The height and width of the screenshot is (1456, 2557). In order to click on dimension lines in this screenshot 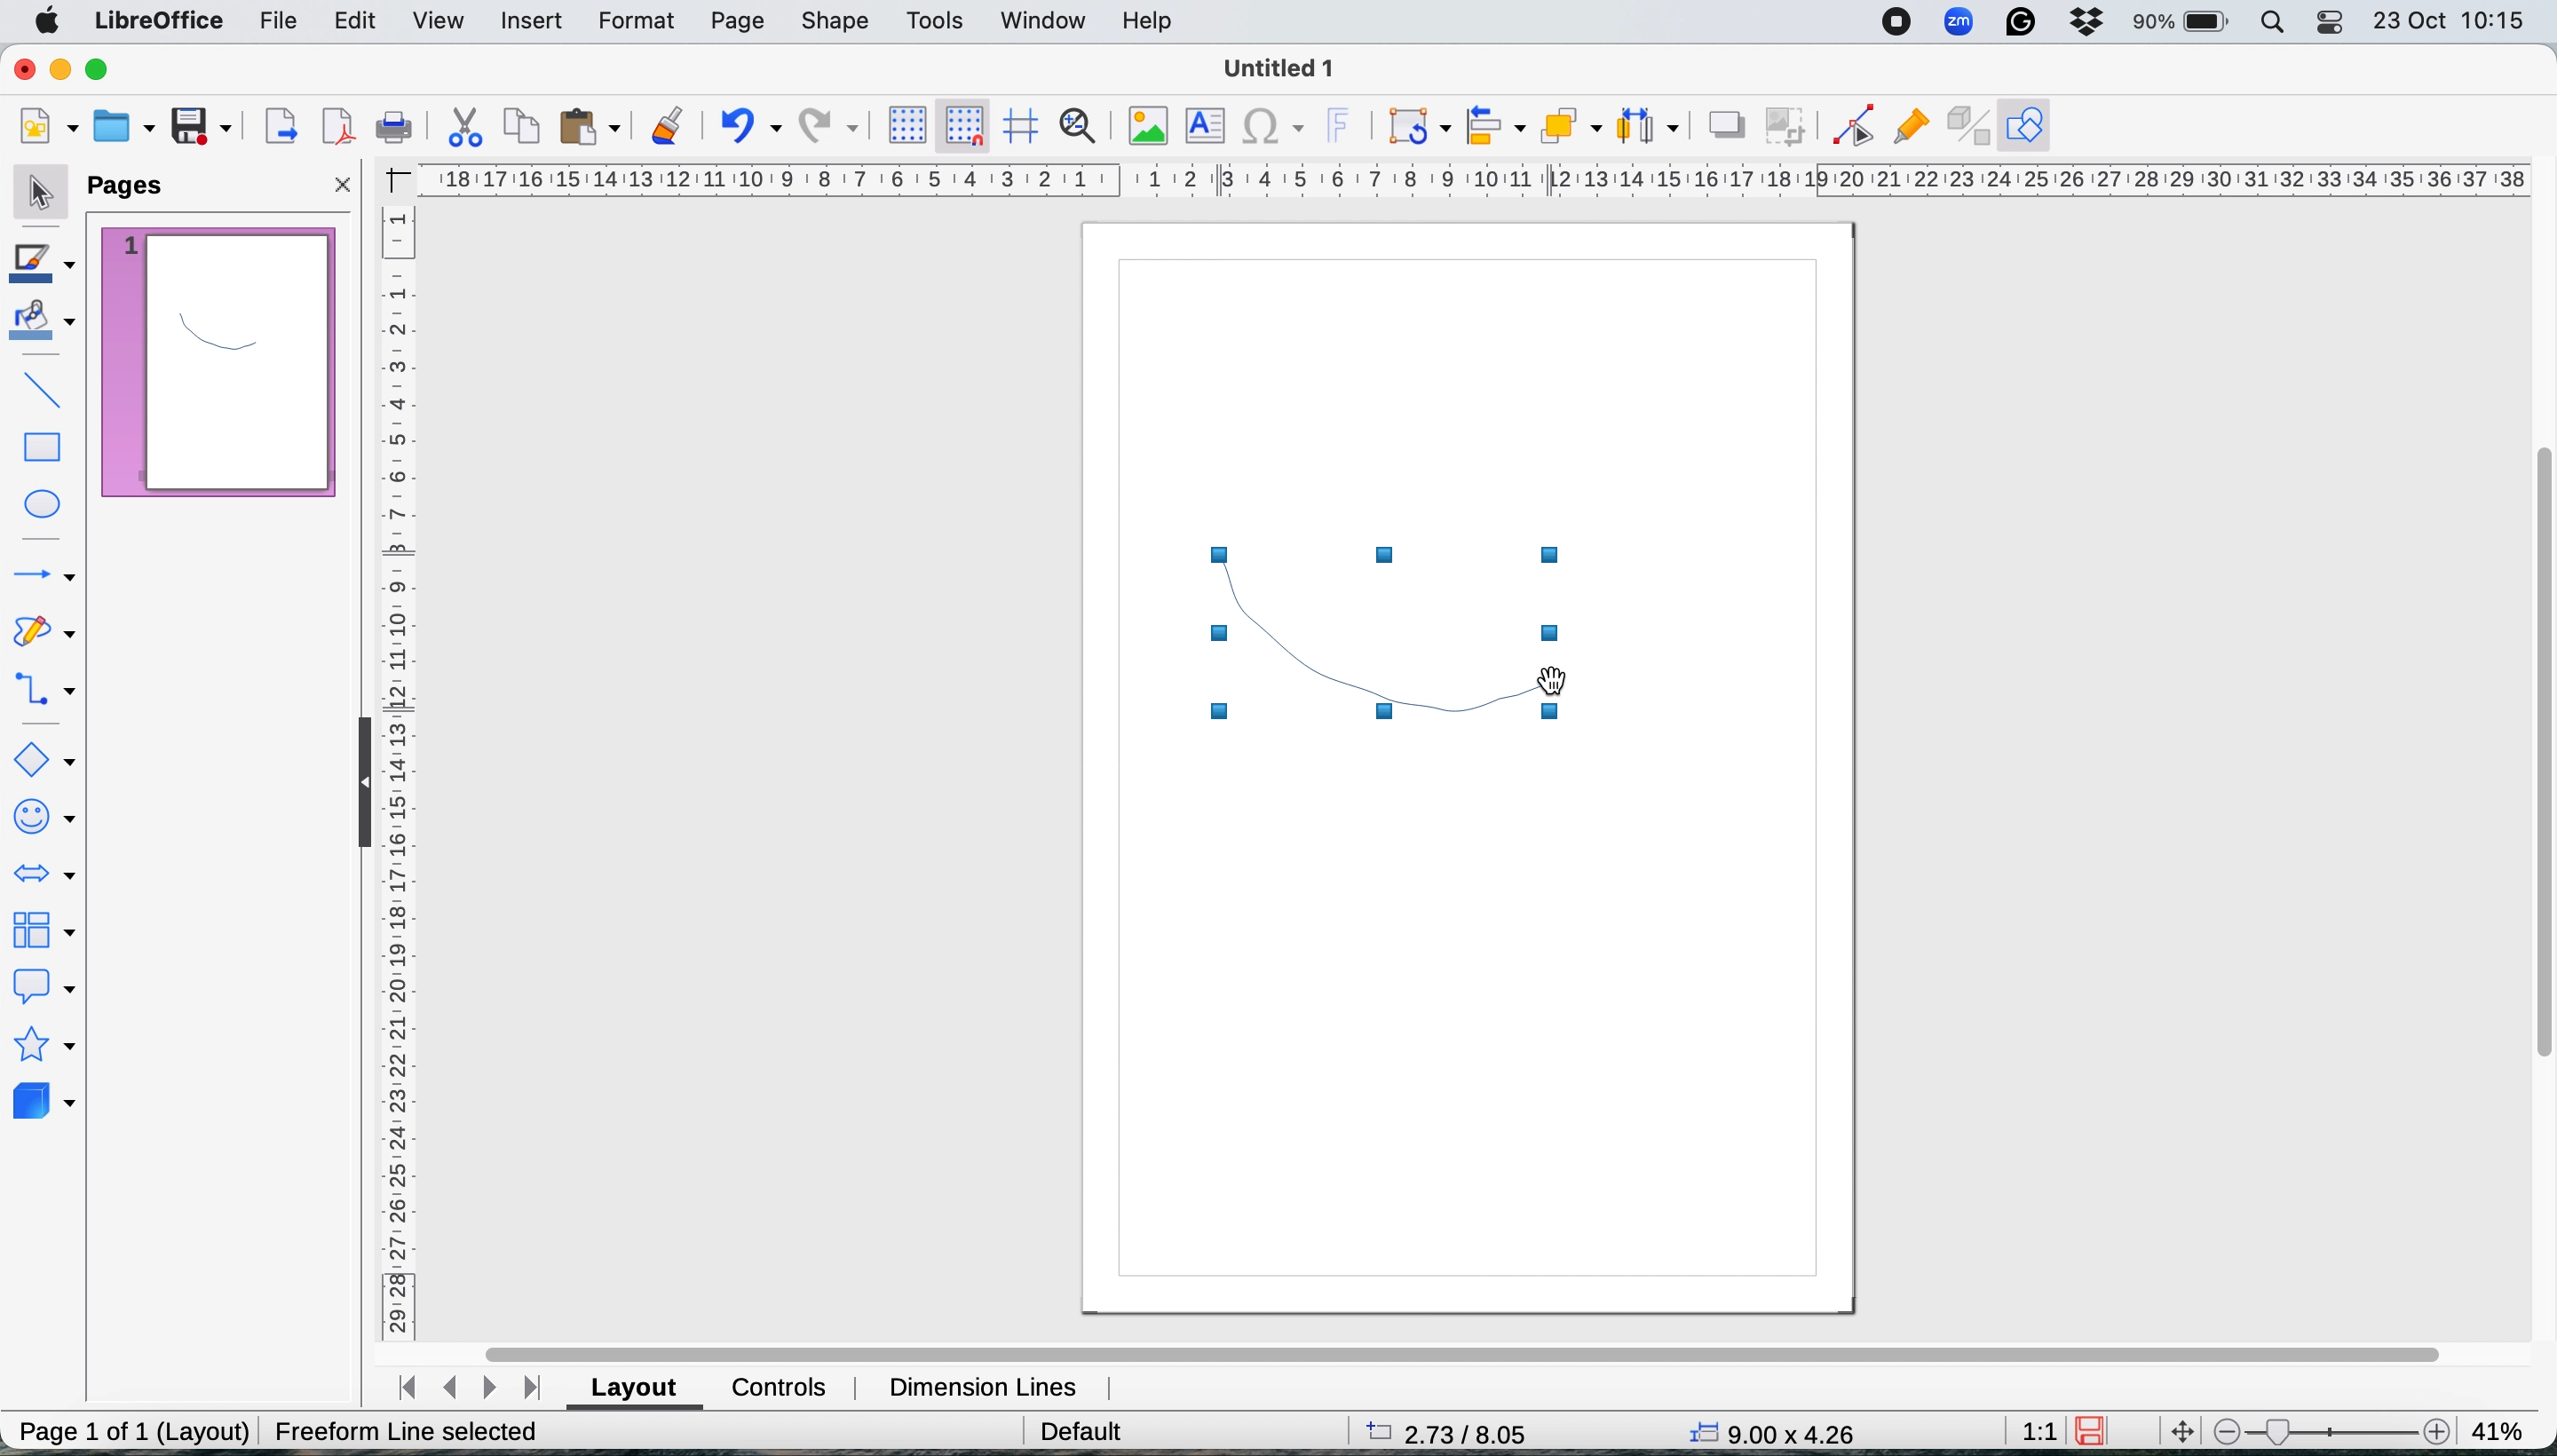, I will do `click(991, 1384)`.